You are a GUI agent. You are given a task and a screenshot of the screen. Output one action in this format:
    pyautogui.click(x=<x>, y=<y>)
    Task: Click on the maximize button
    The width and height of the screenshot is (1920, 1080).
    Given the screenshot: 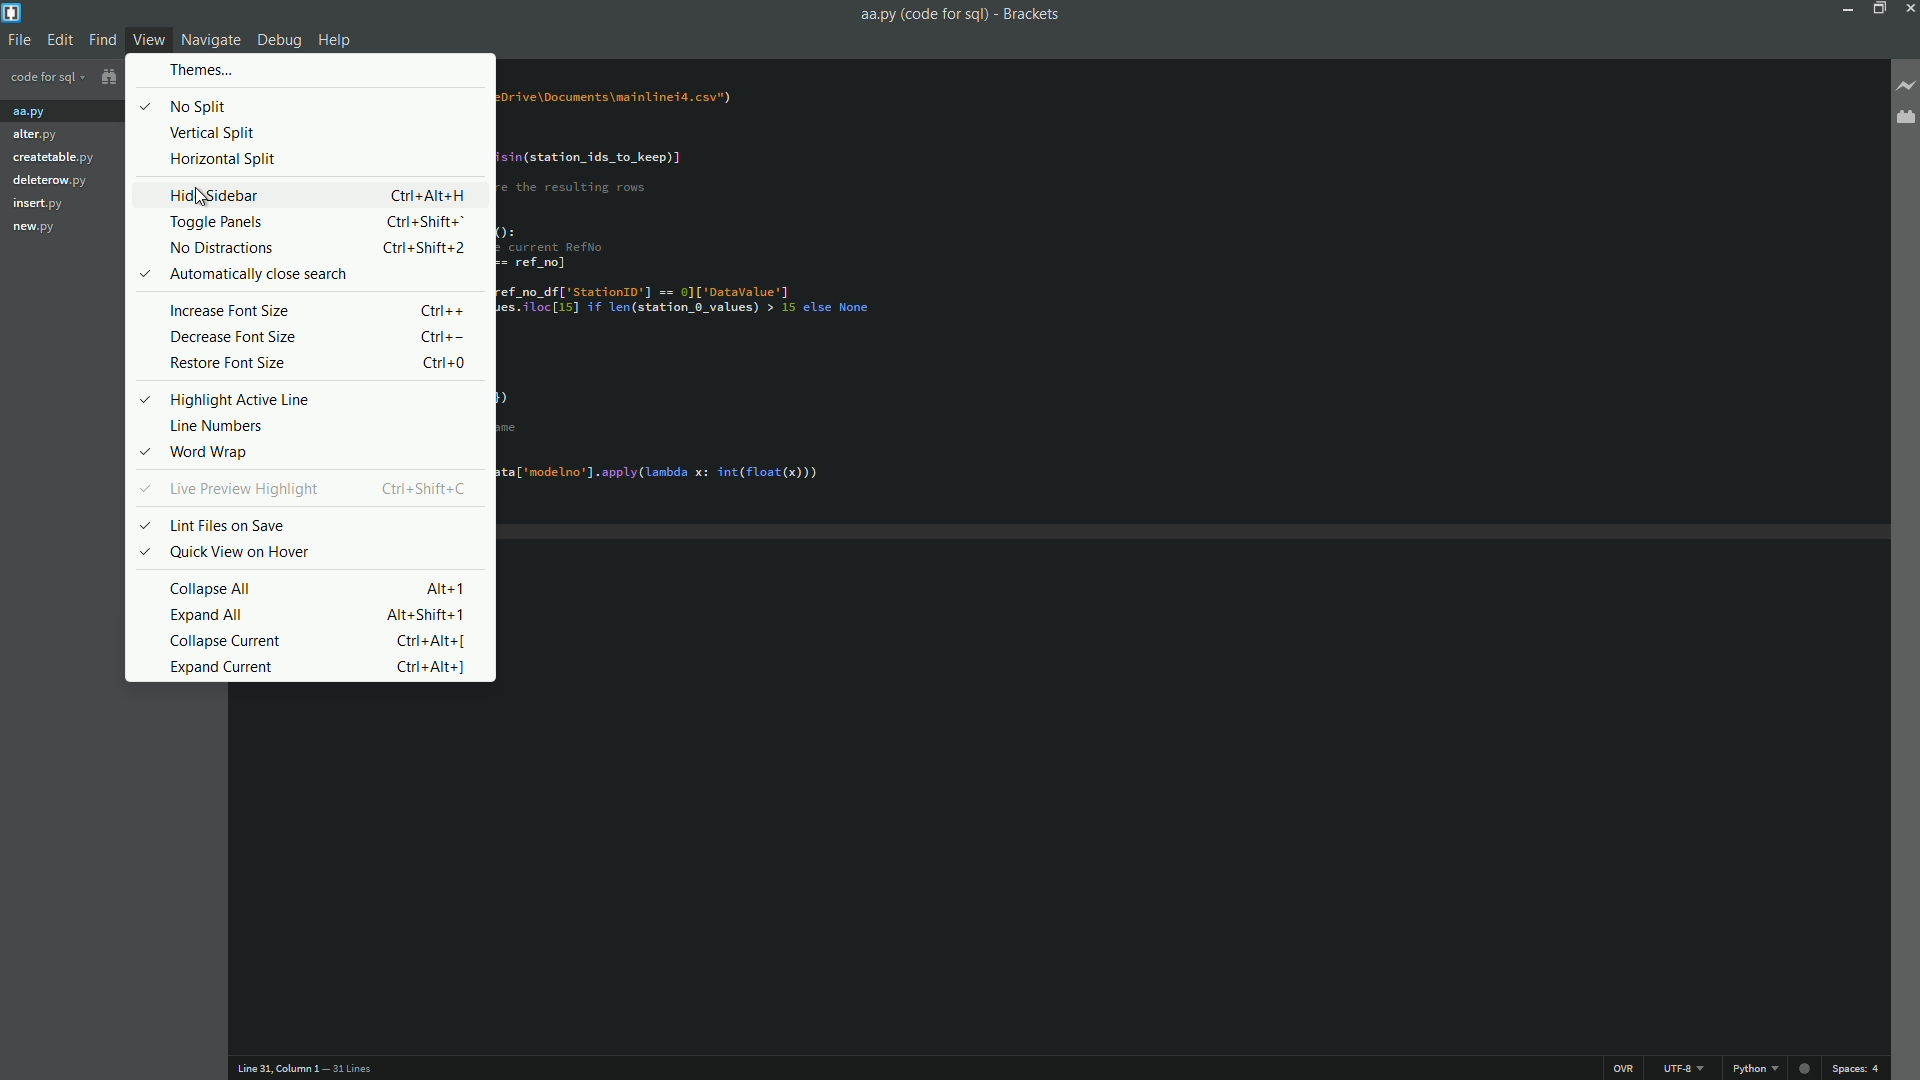 What is the action you would take?
    pyautogui.click(x=1875, y=10)
    